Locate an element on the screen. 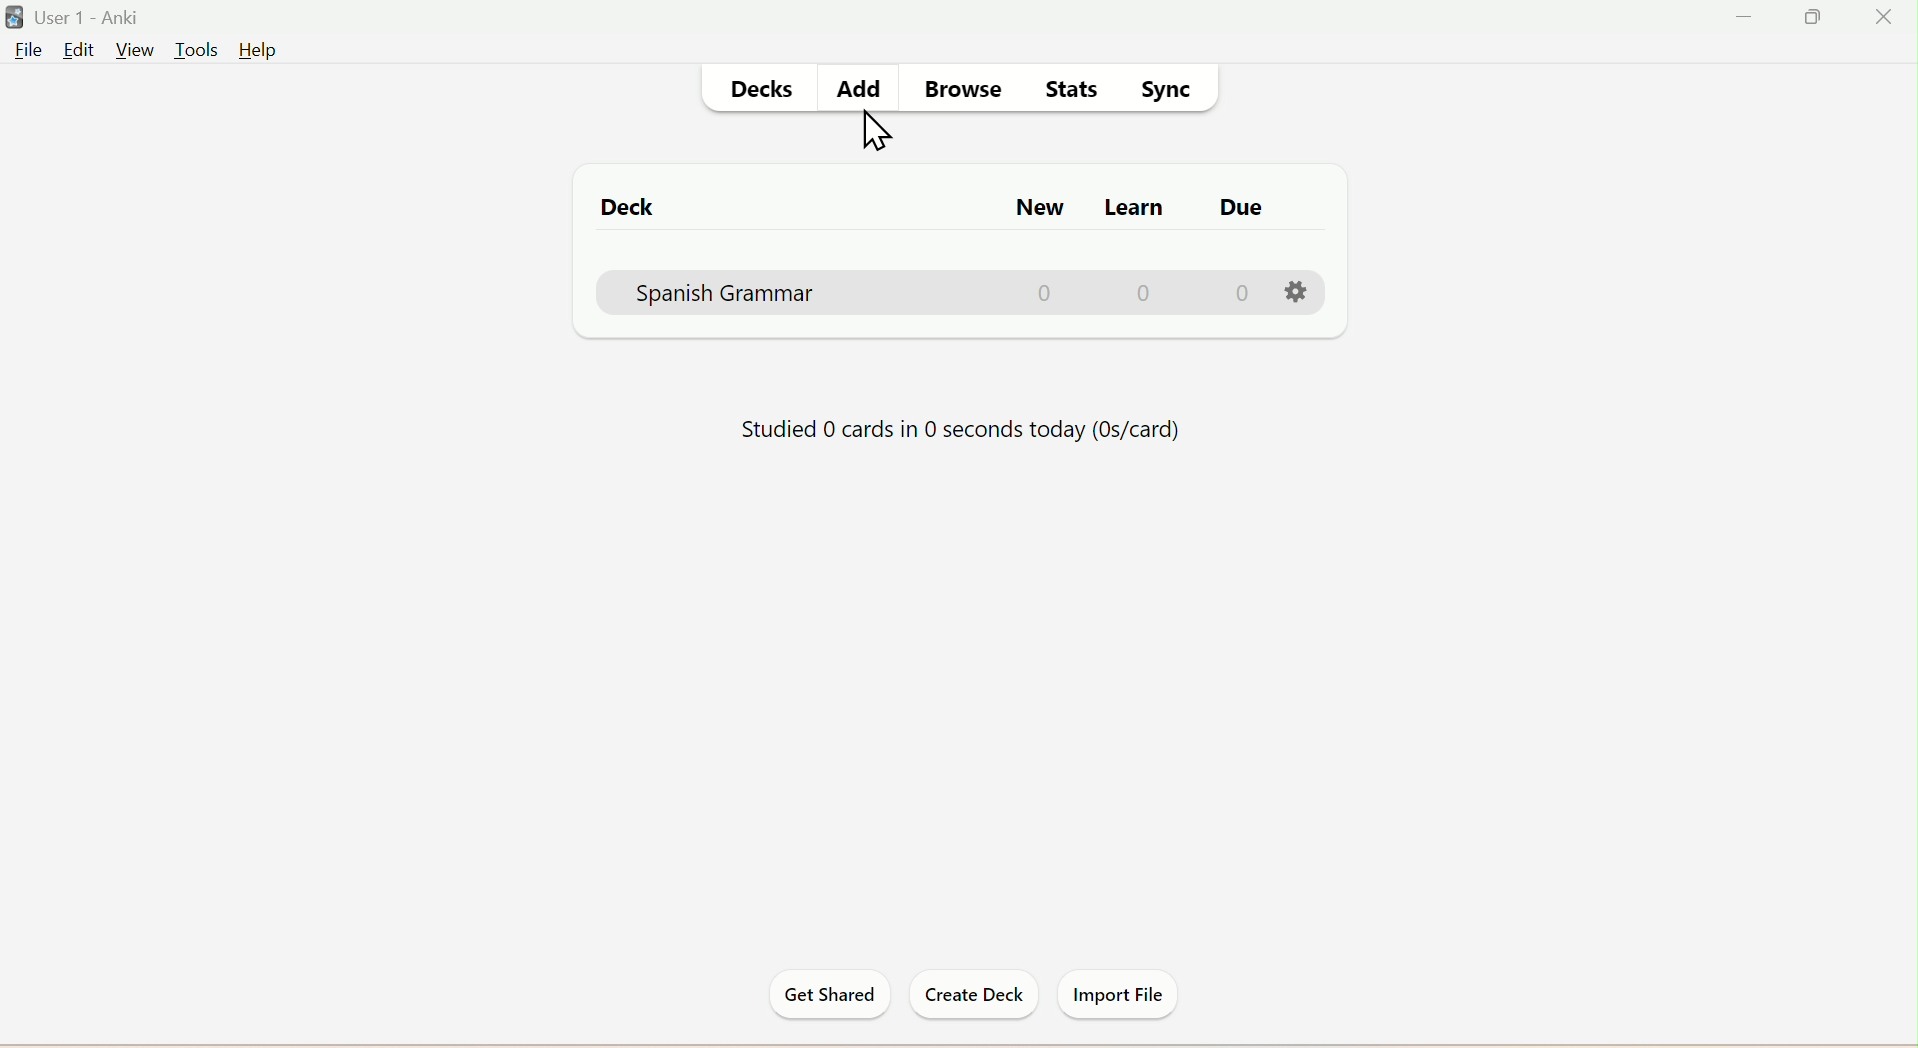 The height and width of the screenshot is (1048, 1918). Stats is located at coordinates (1073, 88).